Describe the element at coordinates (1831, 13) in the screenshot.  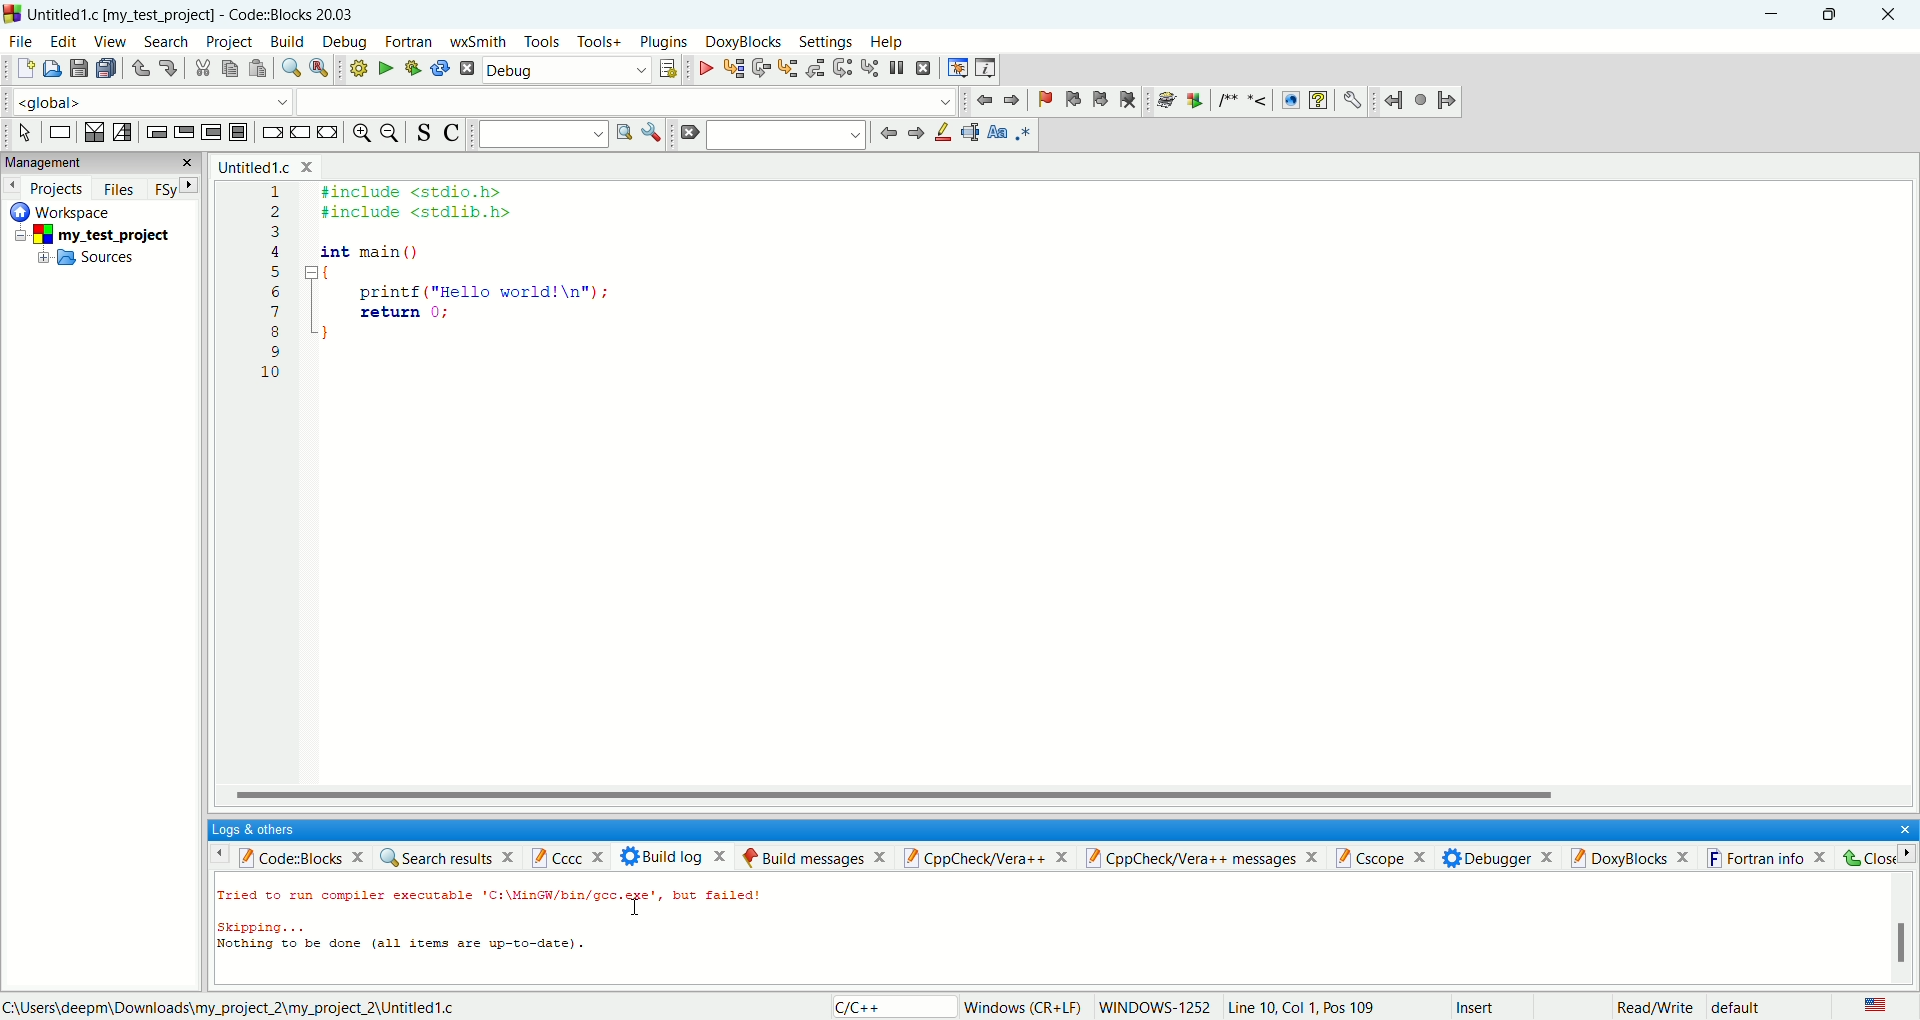
I see `maximize` at that location.